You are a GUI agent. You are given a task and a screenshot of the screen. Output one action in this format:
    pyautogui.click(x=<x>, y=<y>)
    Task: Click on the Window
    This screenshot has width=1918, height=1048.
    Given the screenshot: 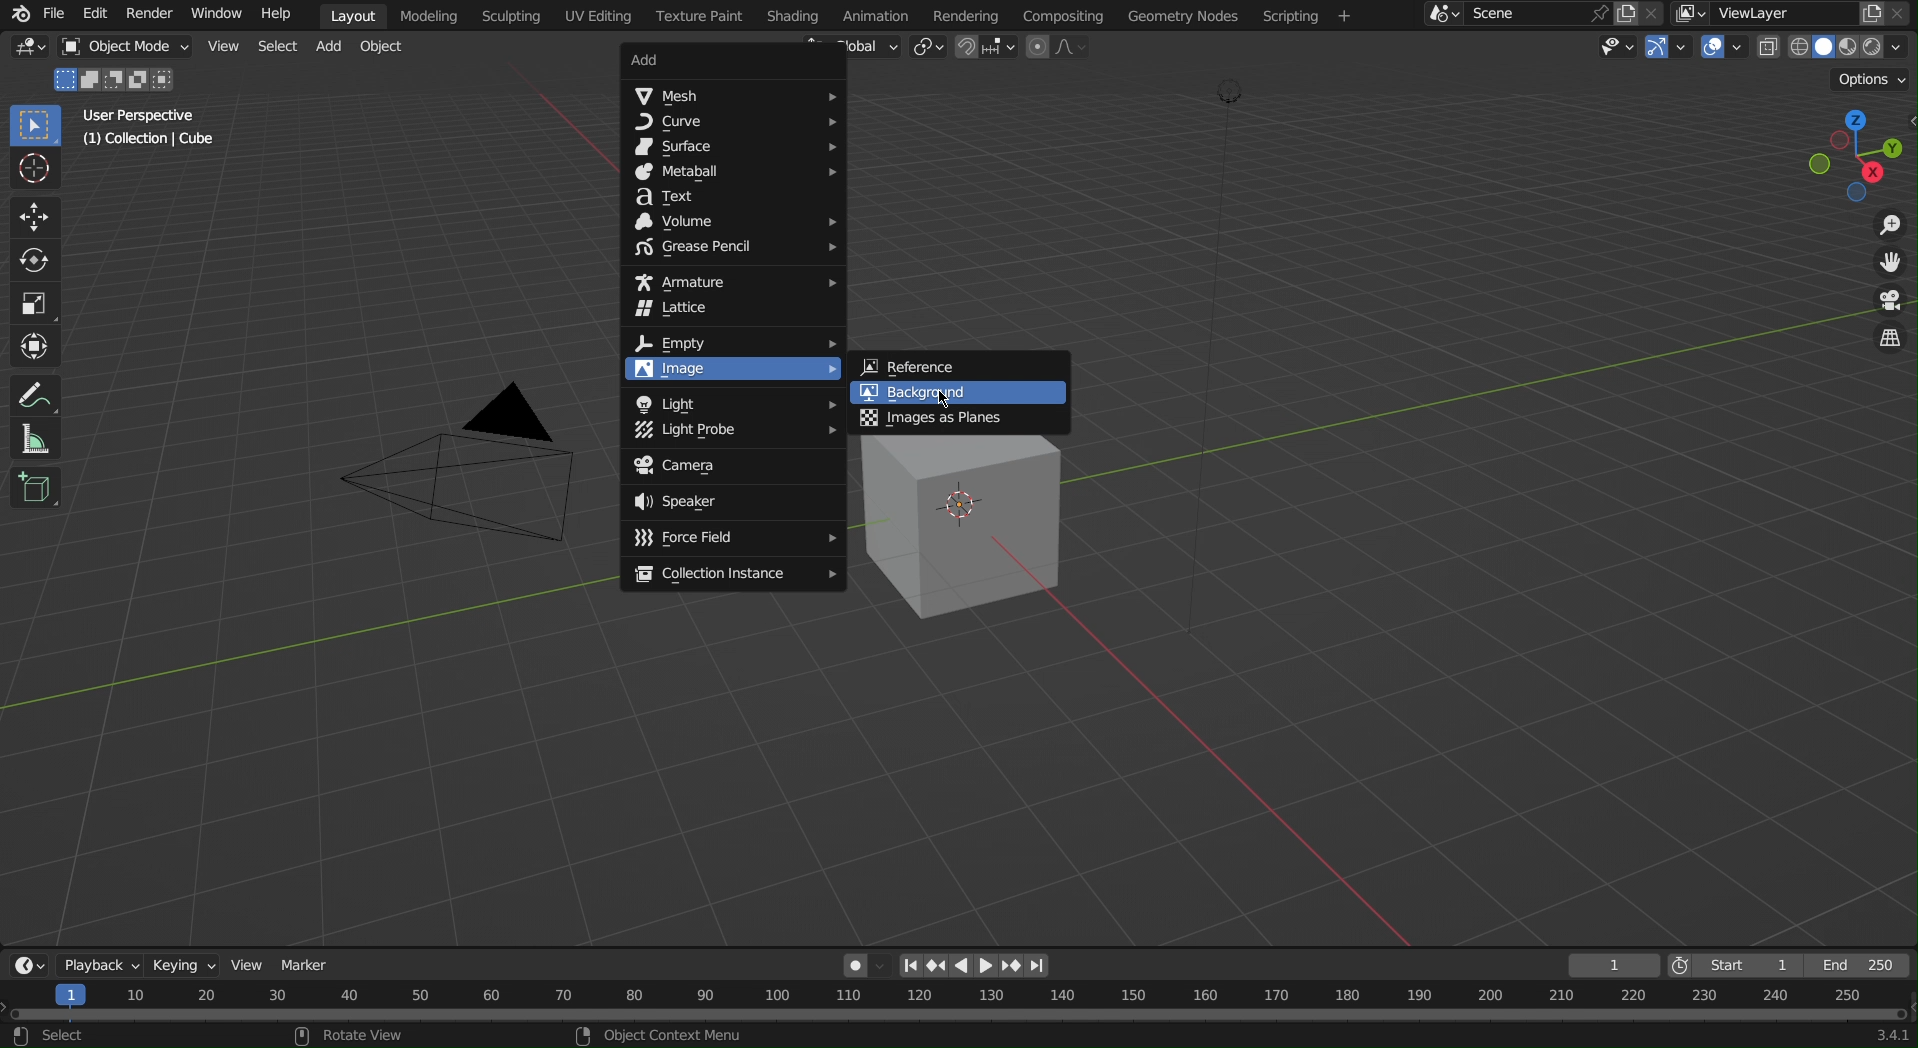 What is the action you would take?
    pyautogui.click(x=210, y=15)
    